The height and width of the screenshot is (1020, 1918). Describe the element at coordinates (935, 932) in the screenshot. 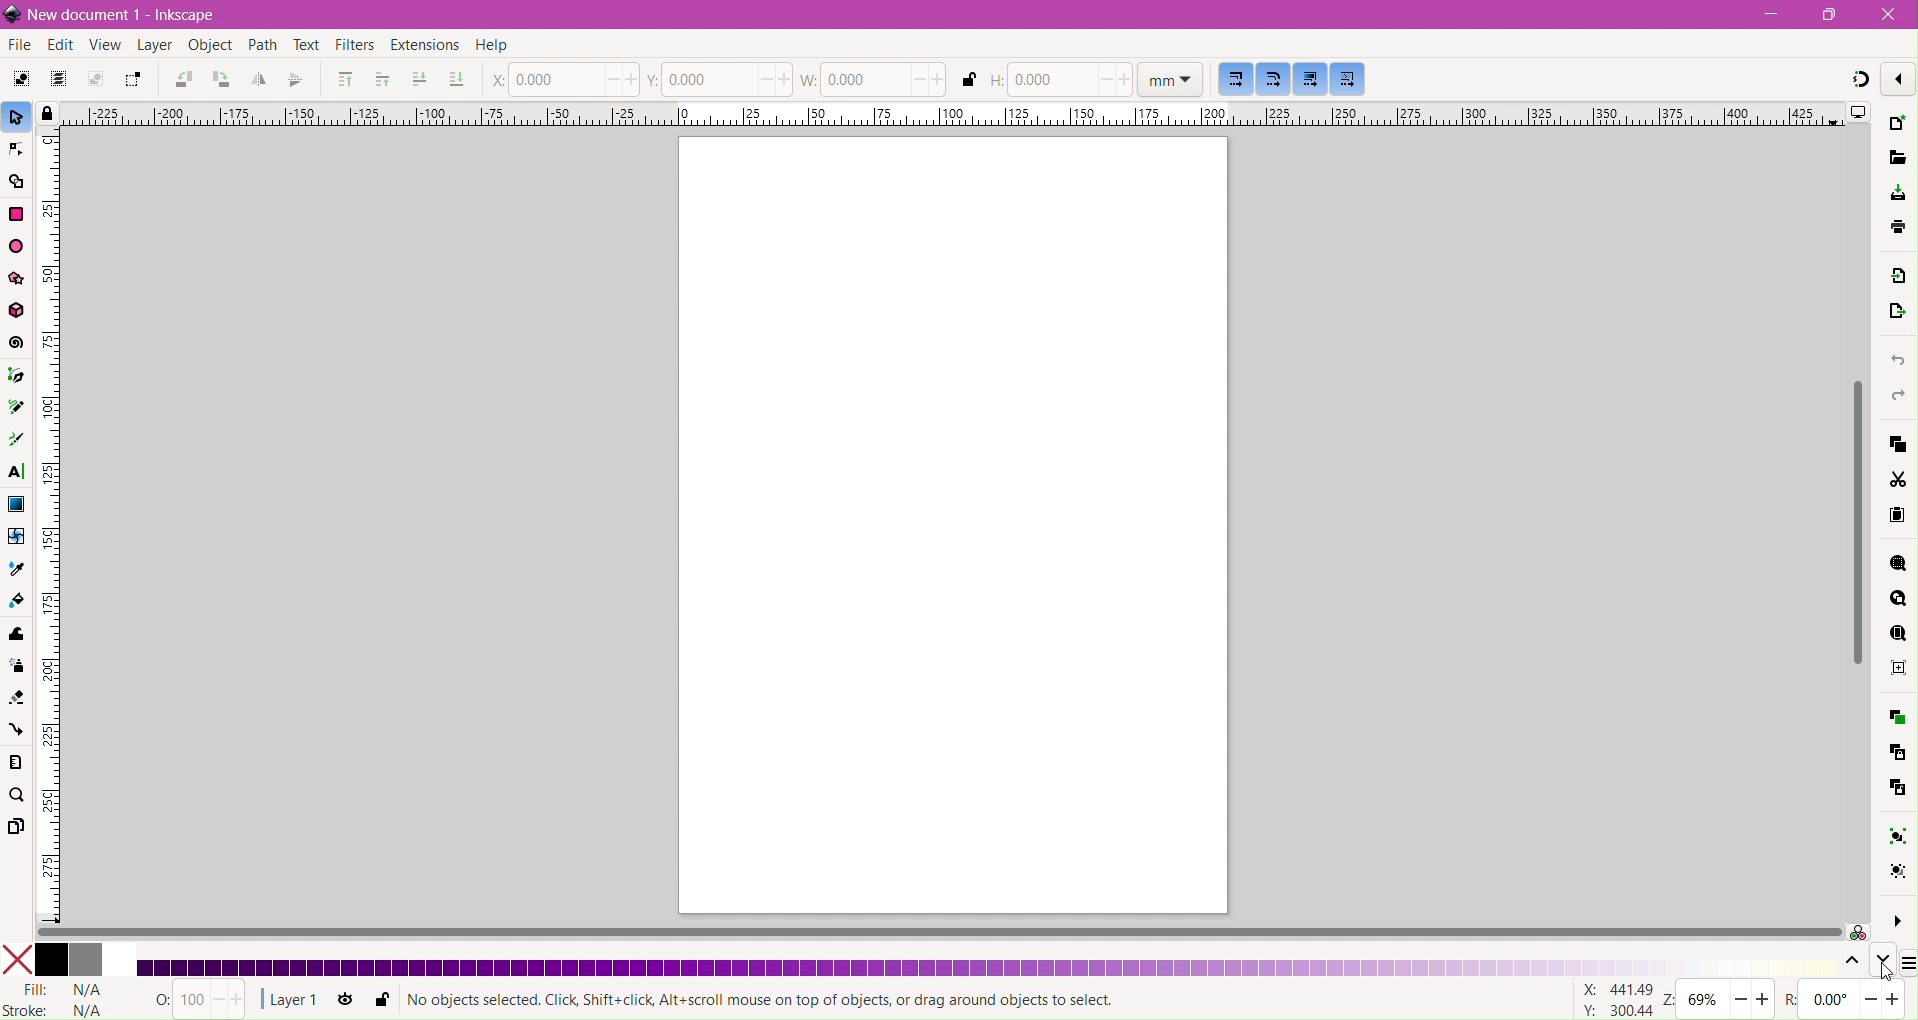

I see `Horizontal Scroll Bar` at that location.